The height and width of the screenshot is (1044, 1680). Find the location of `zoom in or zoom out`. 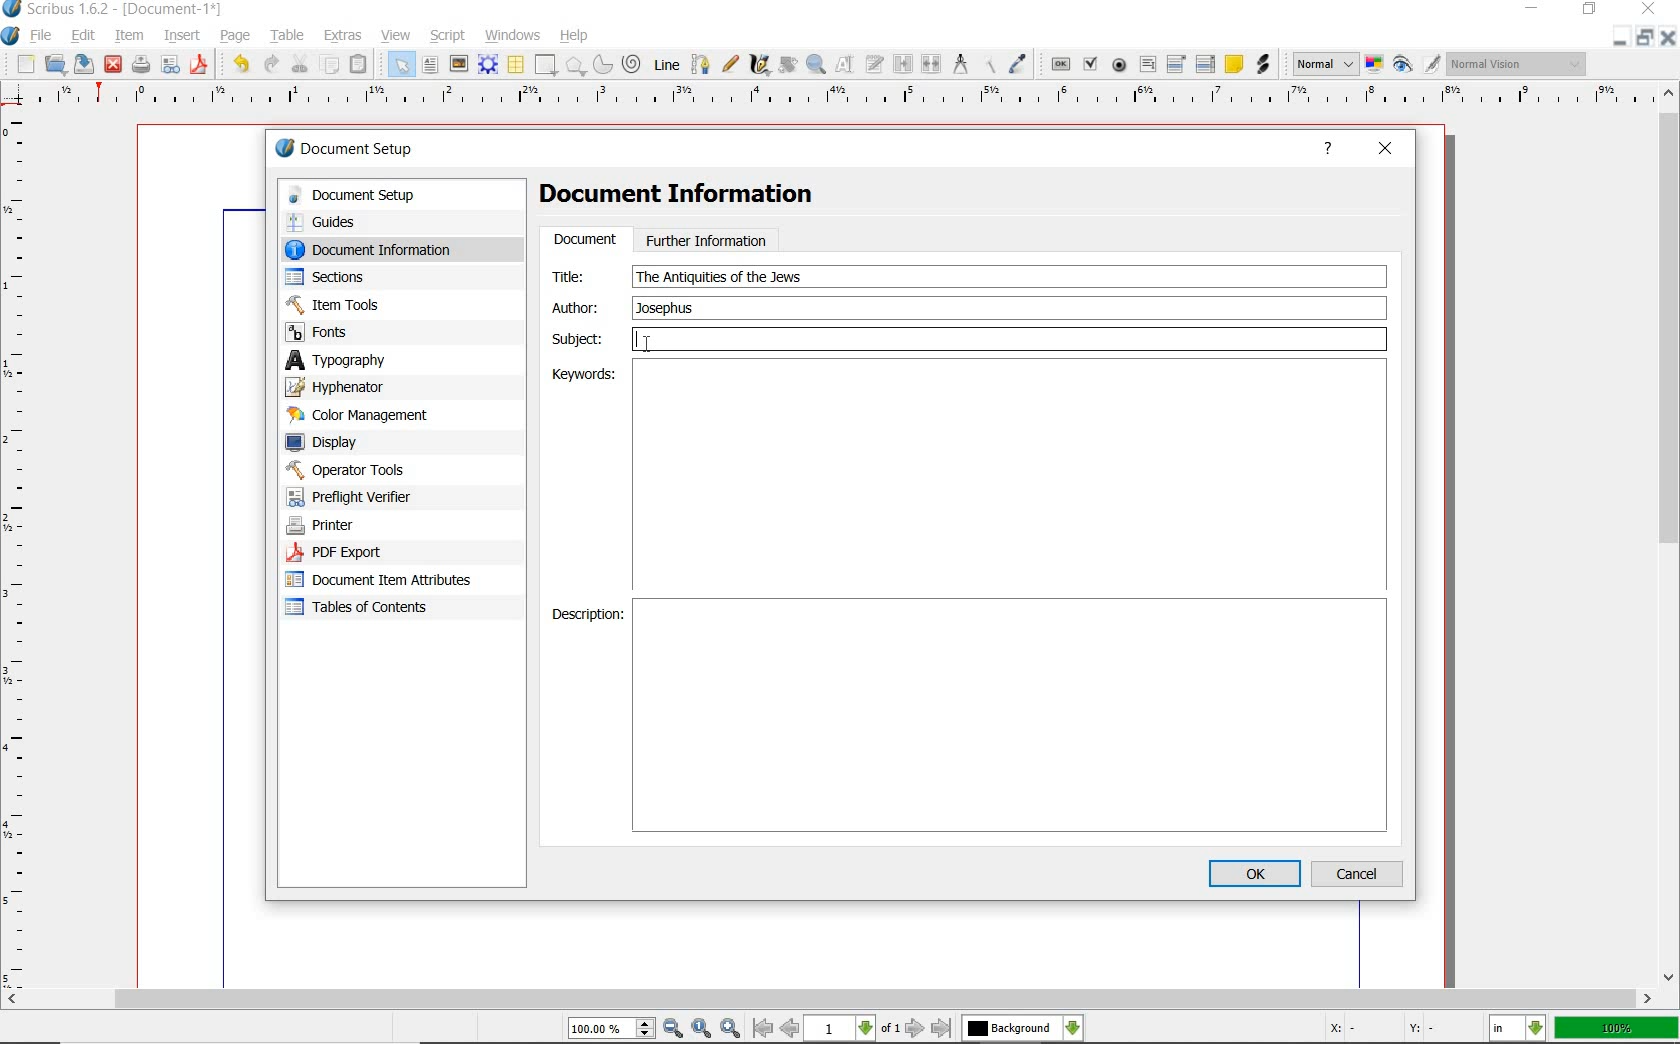

zoom in or zoom out is located at coordinates (816, 66).